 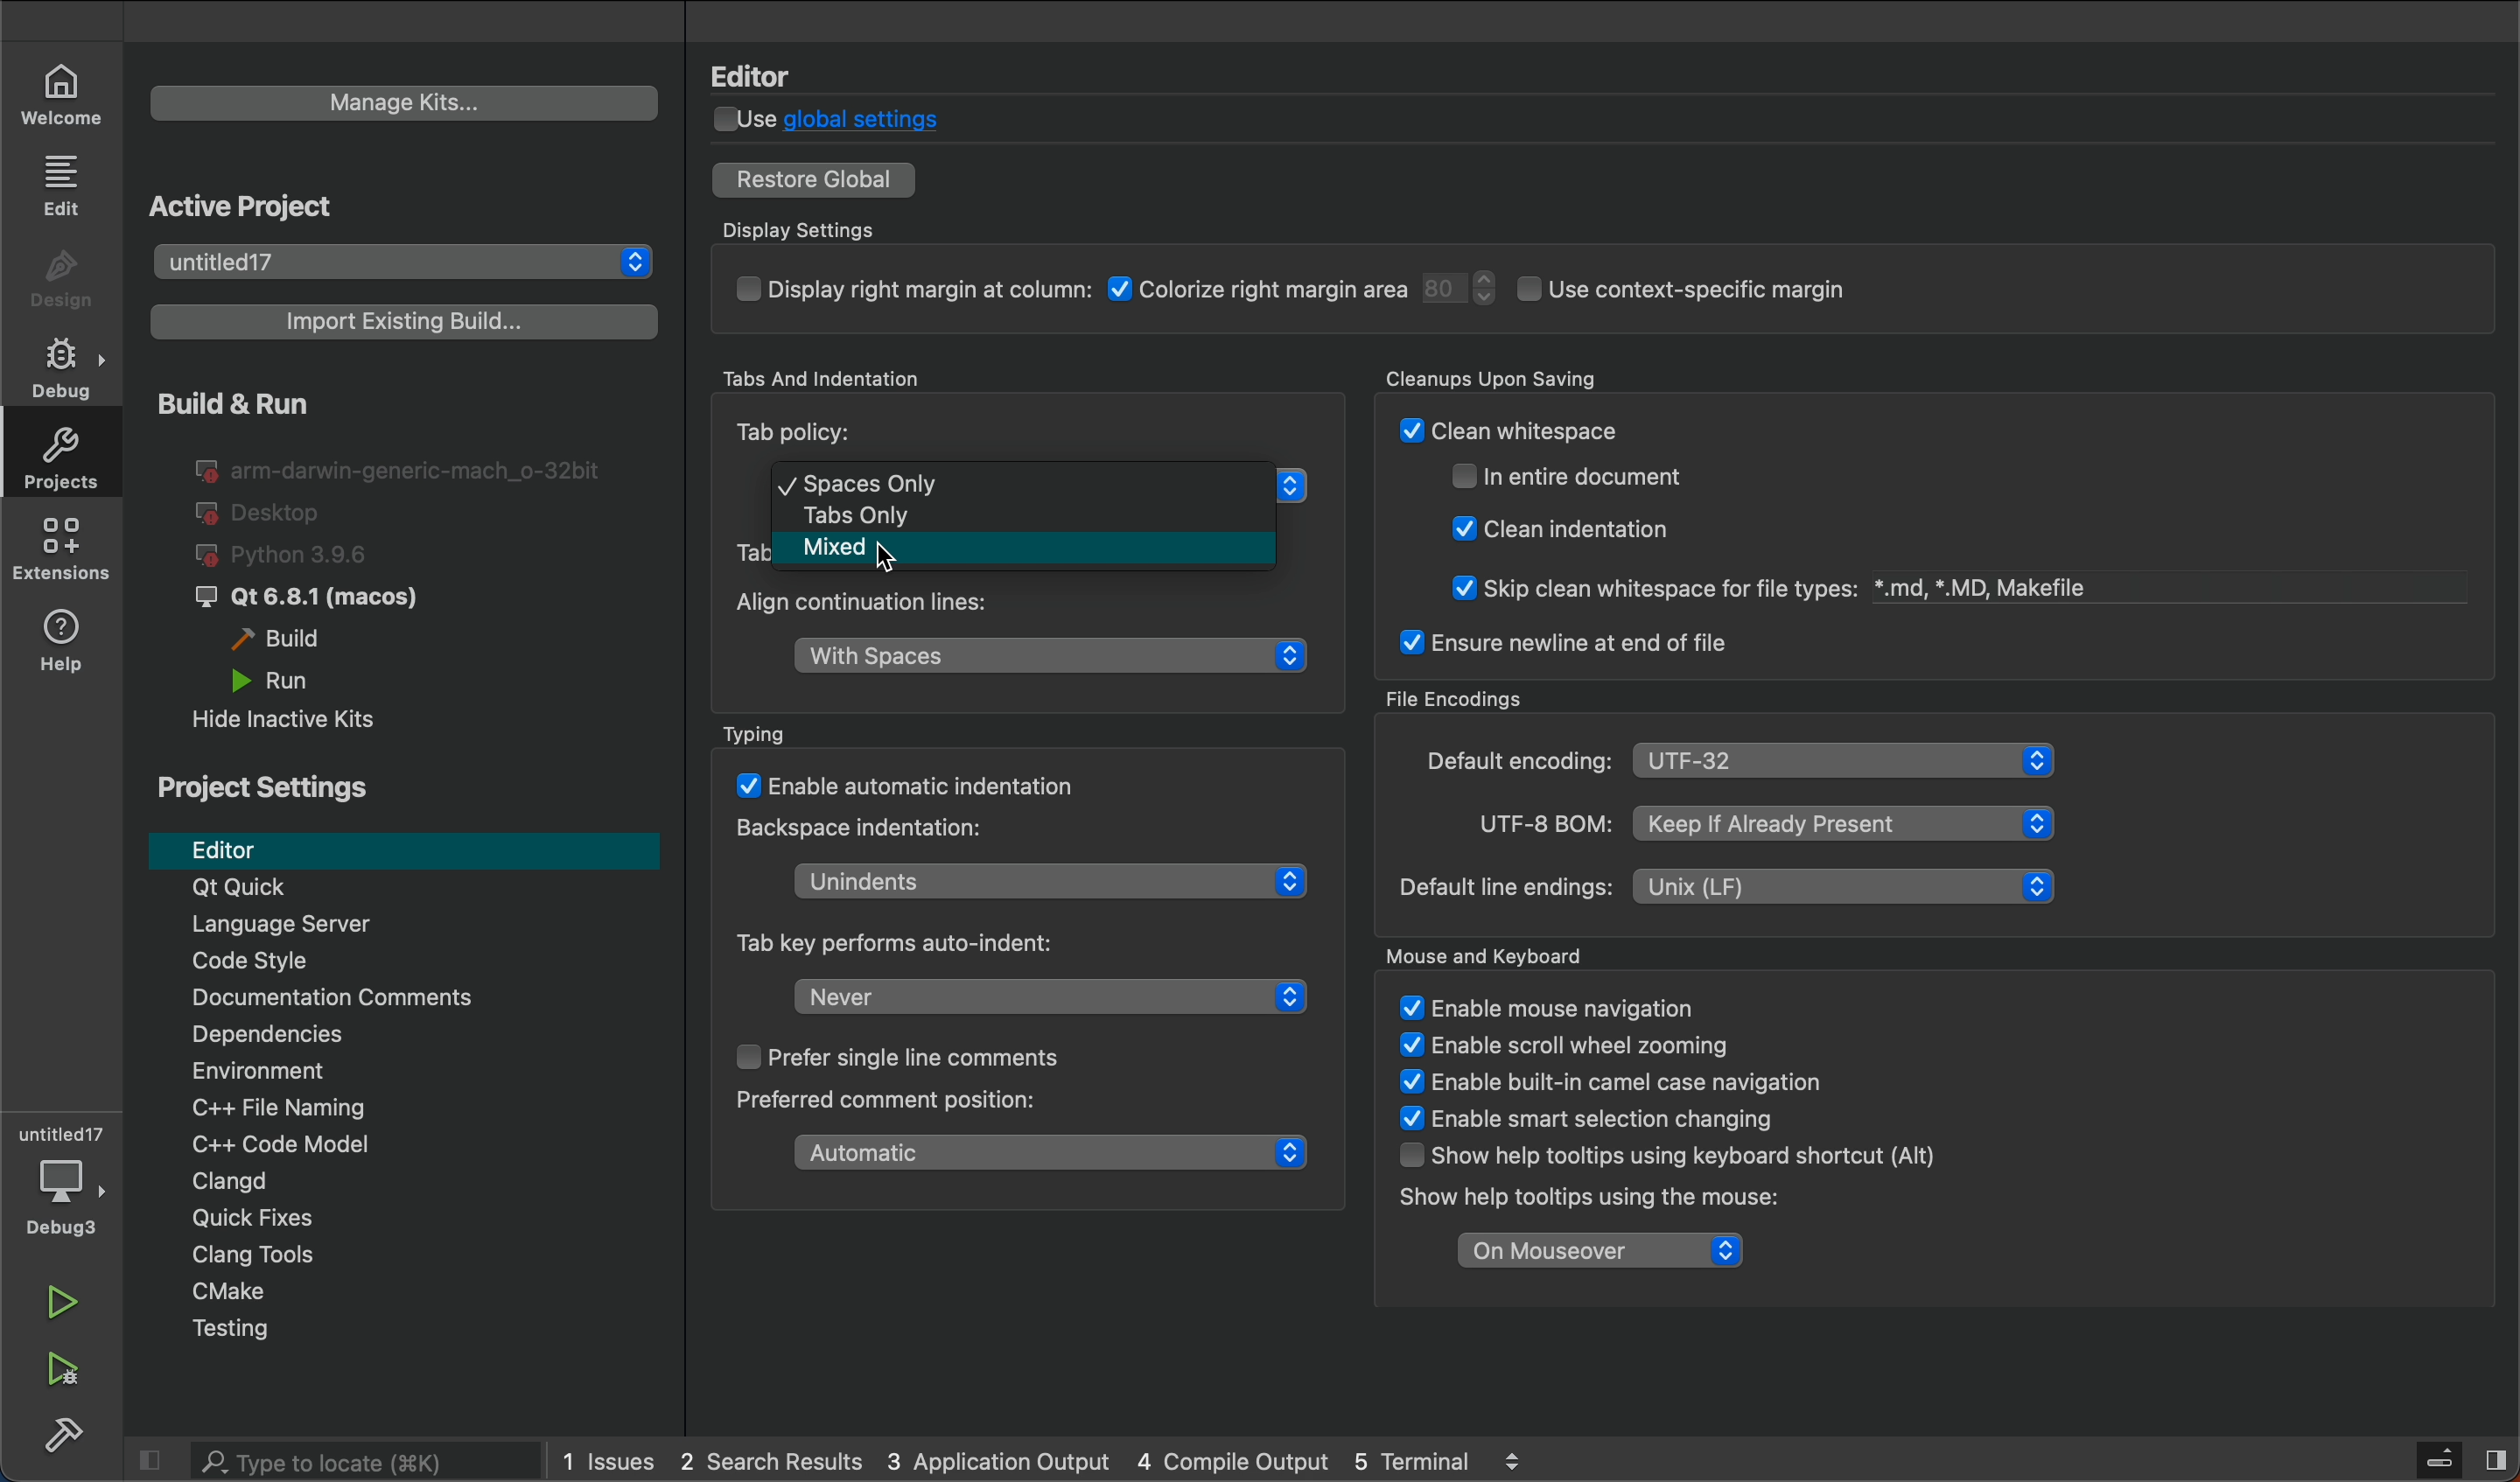 I want to click on desktop, so click(x=264, y=510).